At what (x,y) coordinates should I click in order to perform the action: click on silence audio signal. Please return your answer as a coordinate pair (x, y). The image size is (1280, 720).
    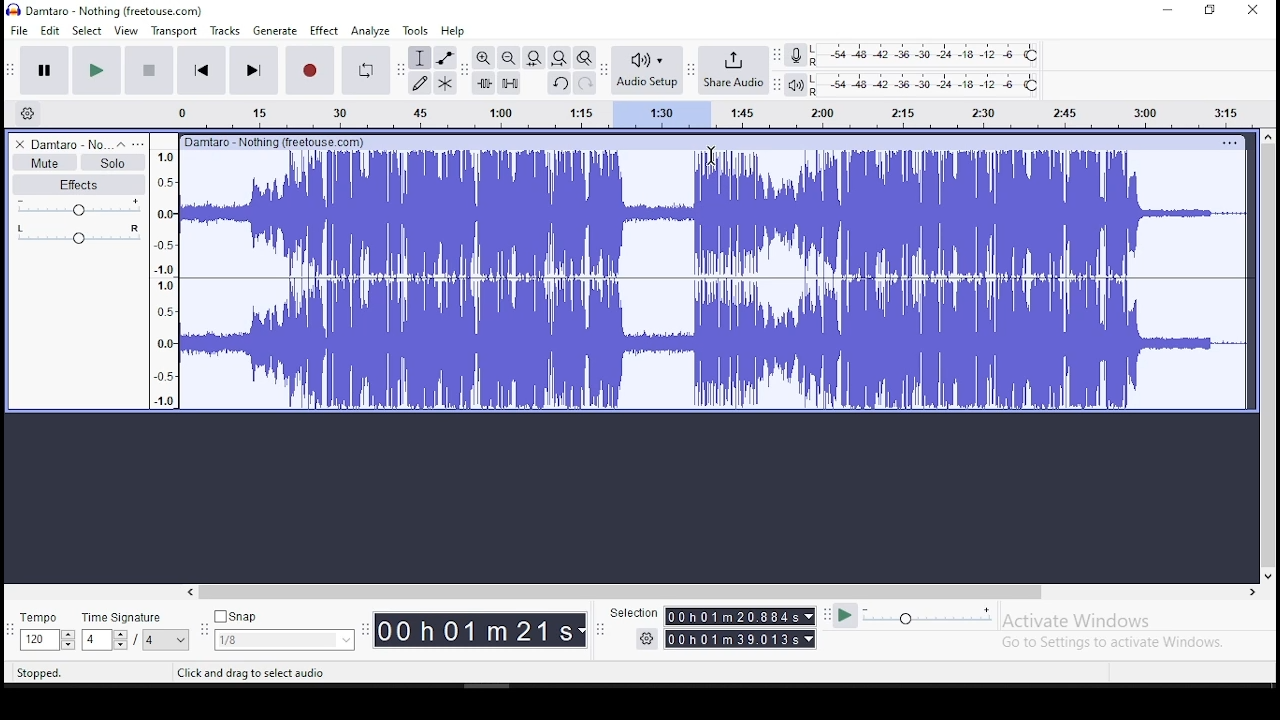
    Looking at the image, I should click on (510, 83).